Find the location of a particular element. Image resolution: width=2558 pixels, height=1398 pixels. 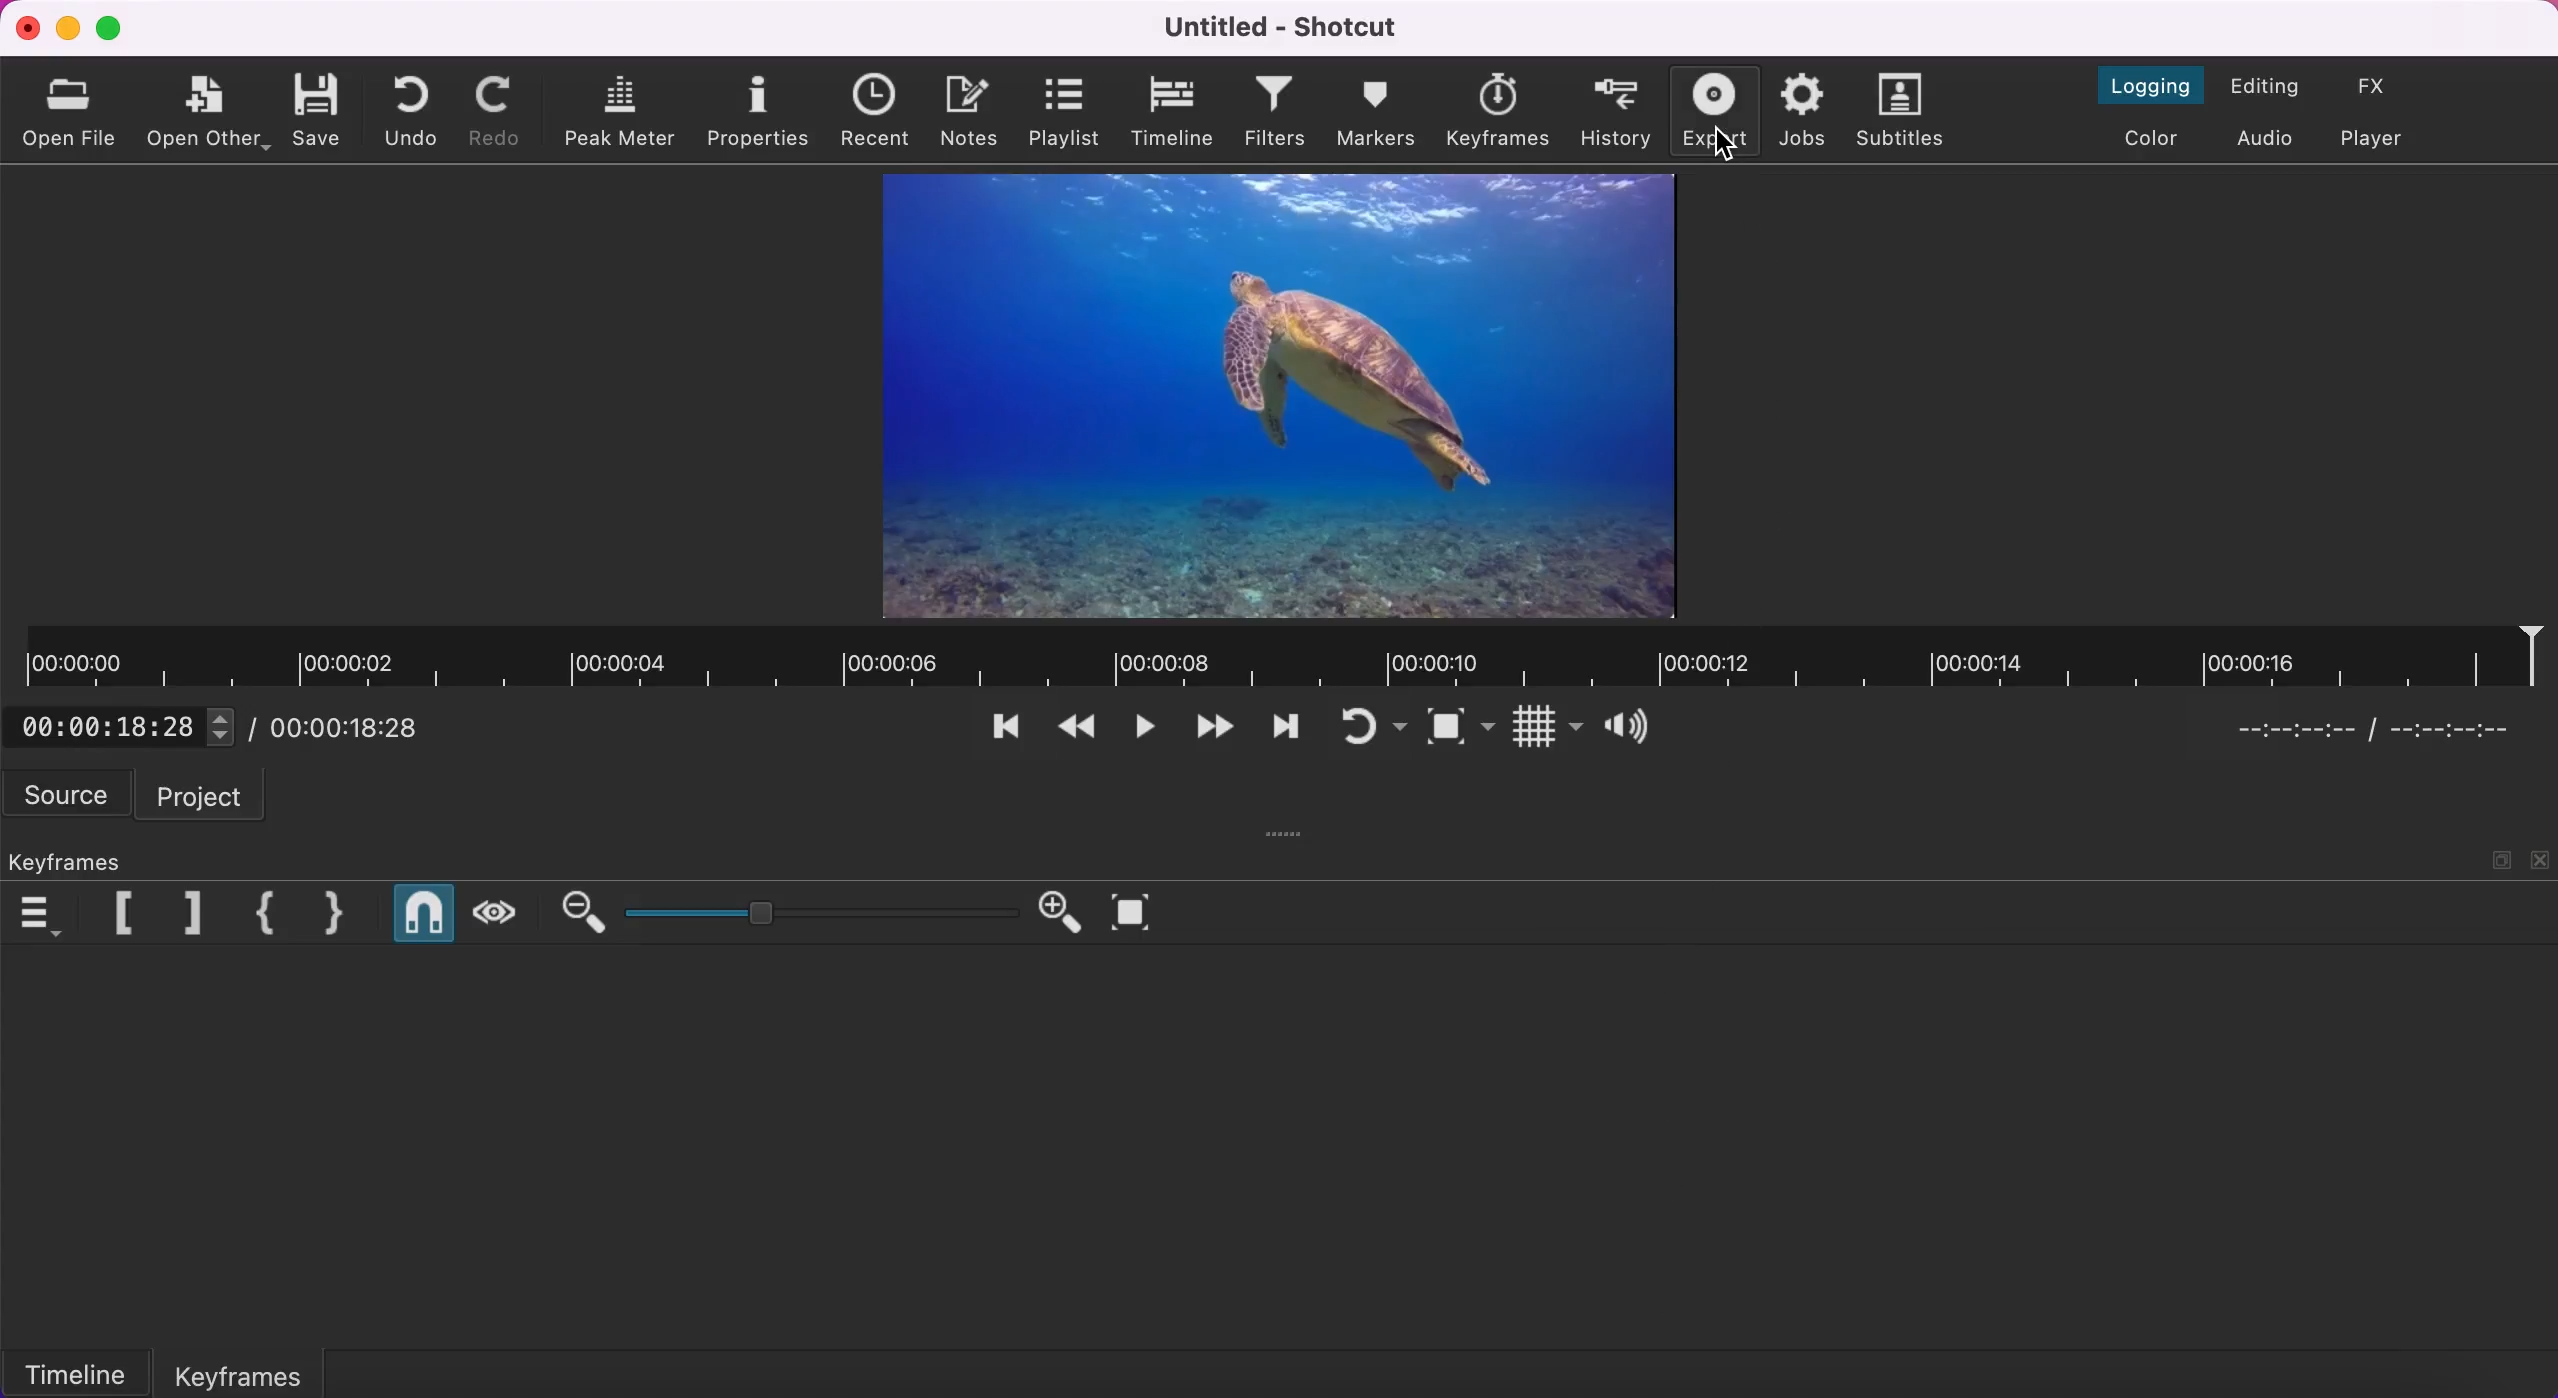

keyframes is located at coordinates (1498, 113).